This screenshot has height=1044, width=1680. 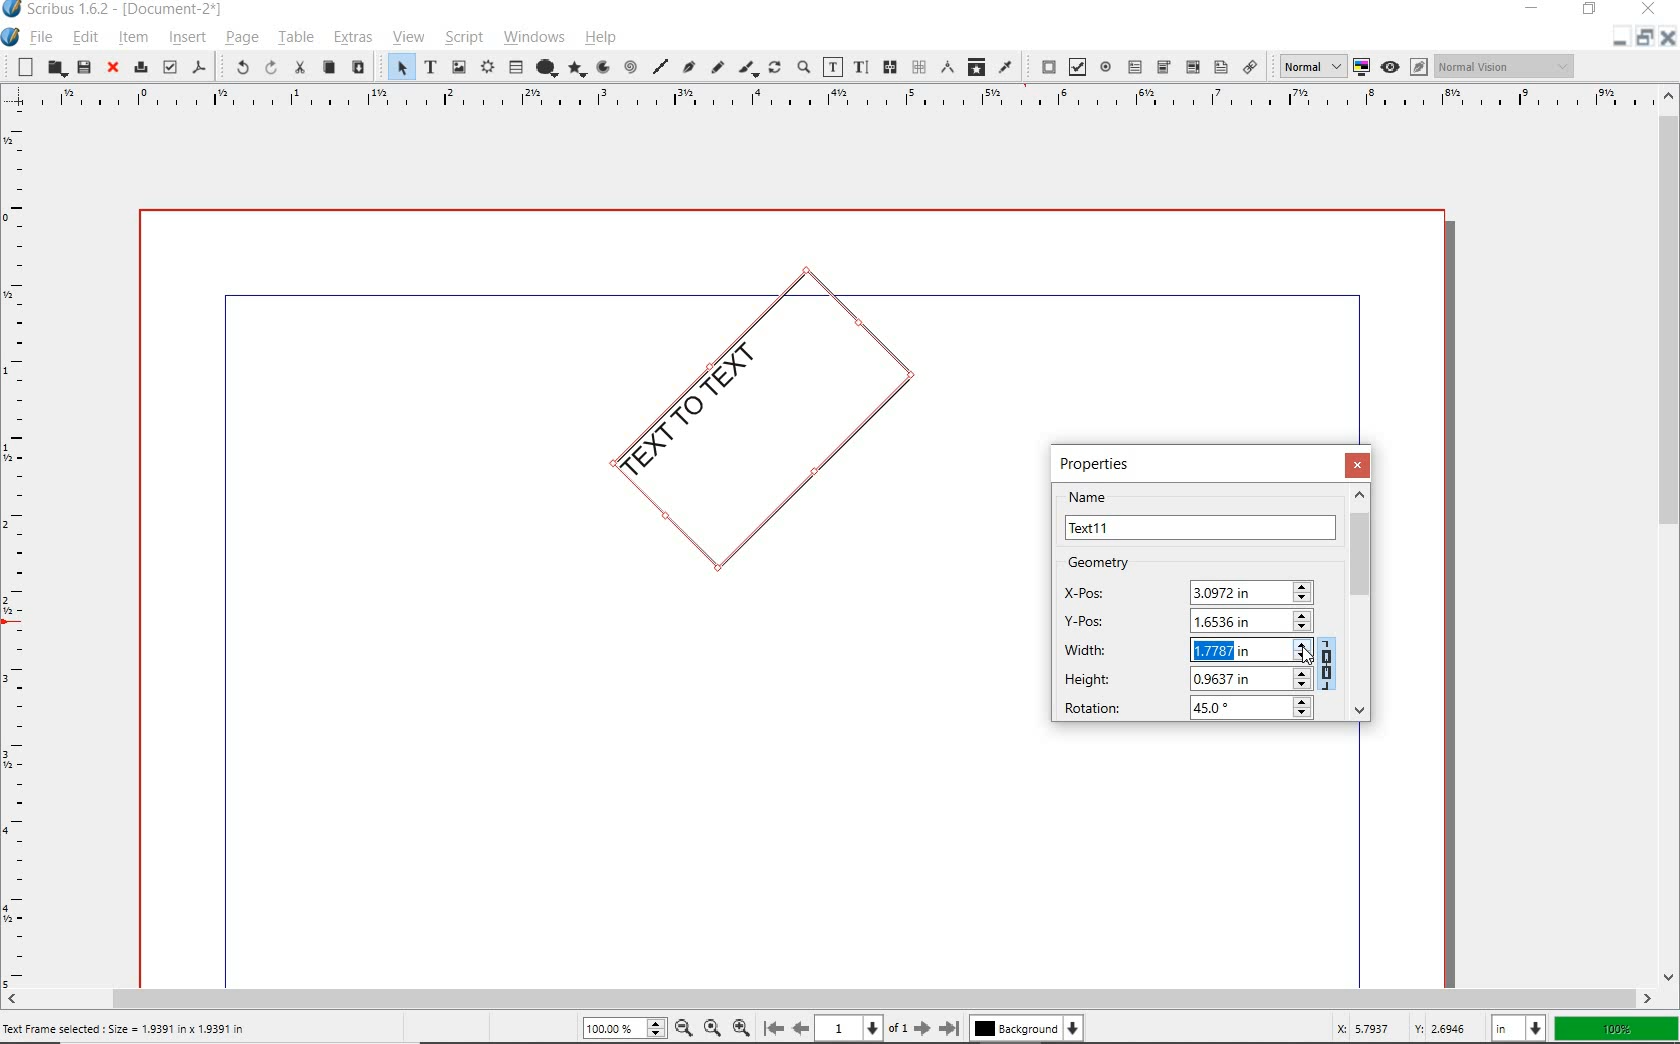 I want to click on move to next, so click(x=926, y=1031).